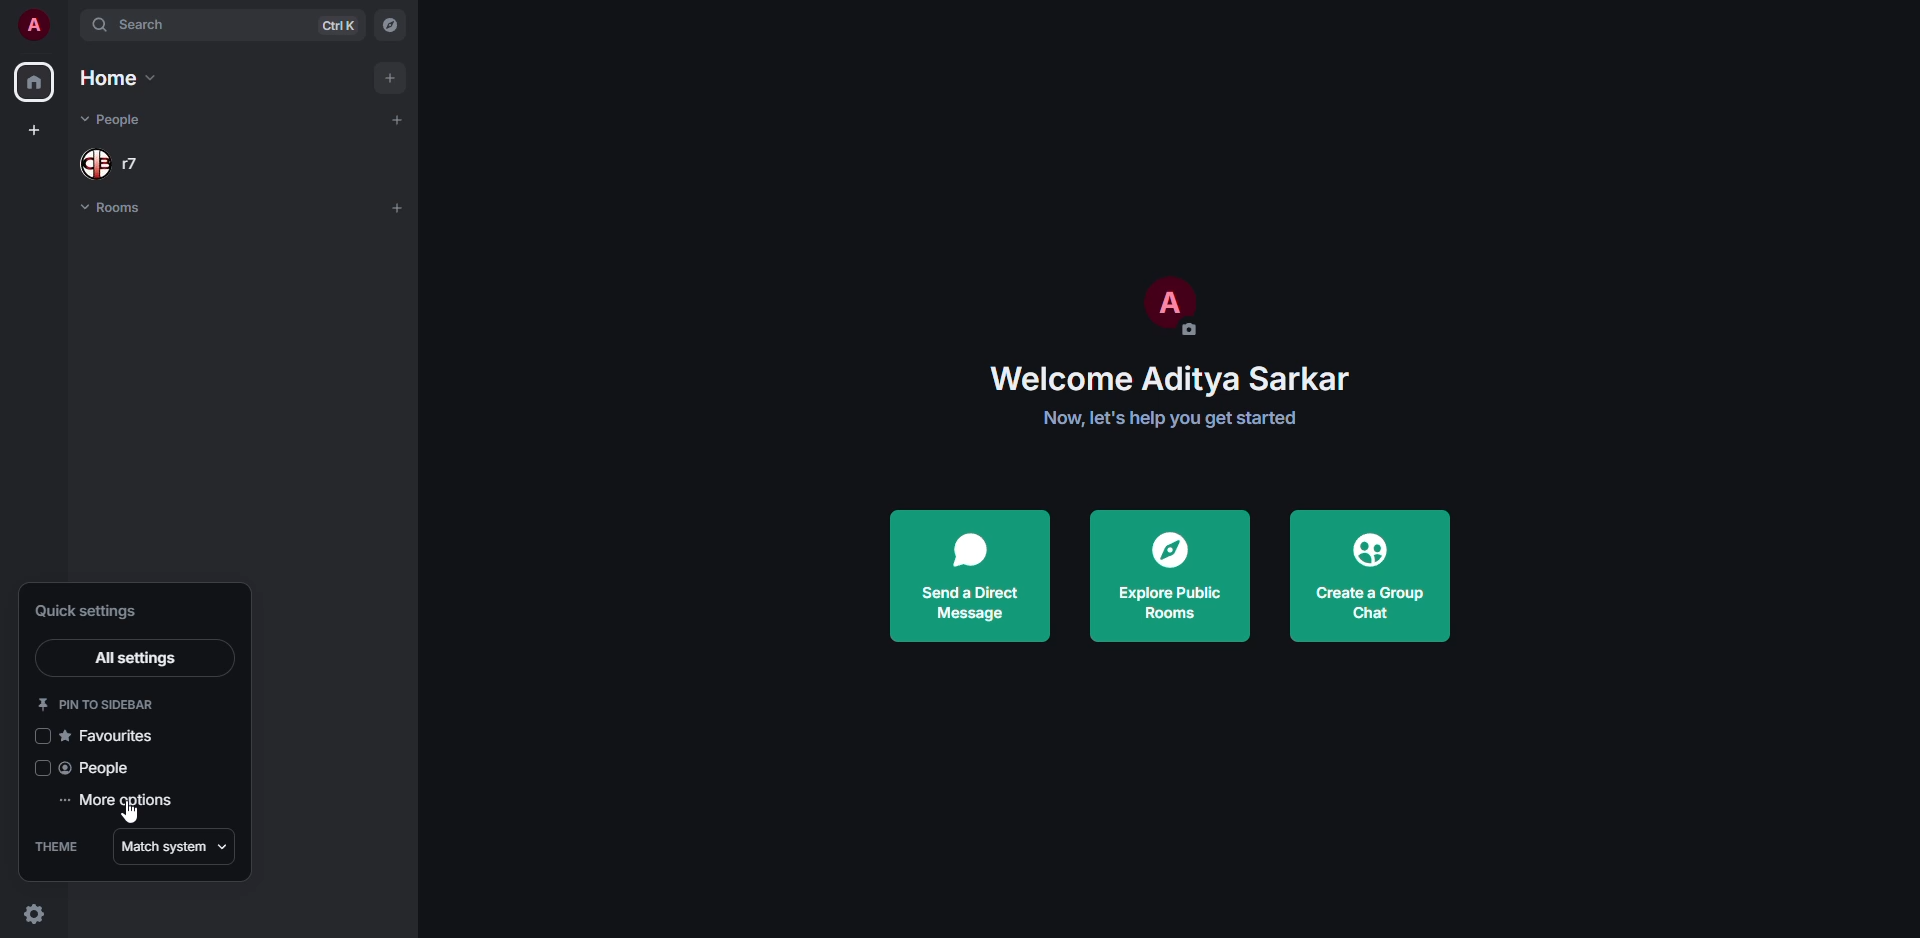  What do you see at coordinates (36, 132) in the screenshot?
I see `create space` at bounding box center [36, 132].